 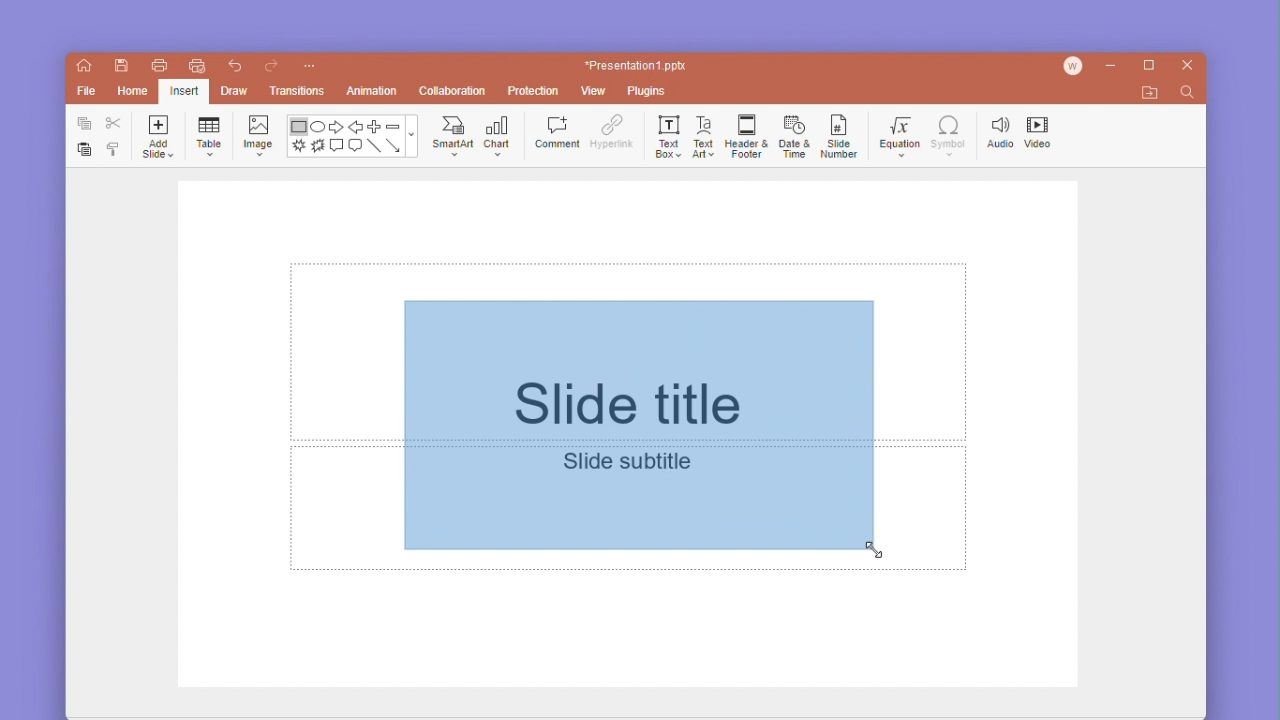 What do you see at coordinates (355, 147) in the screenshot?
I see `message text box` at bounding box center [355, 147].